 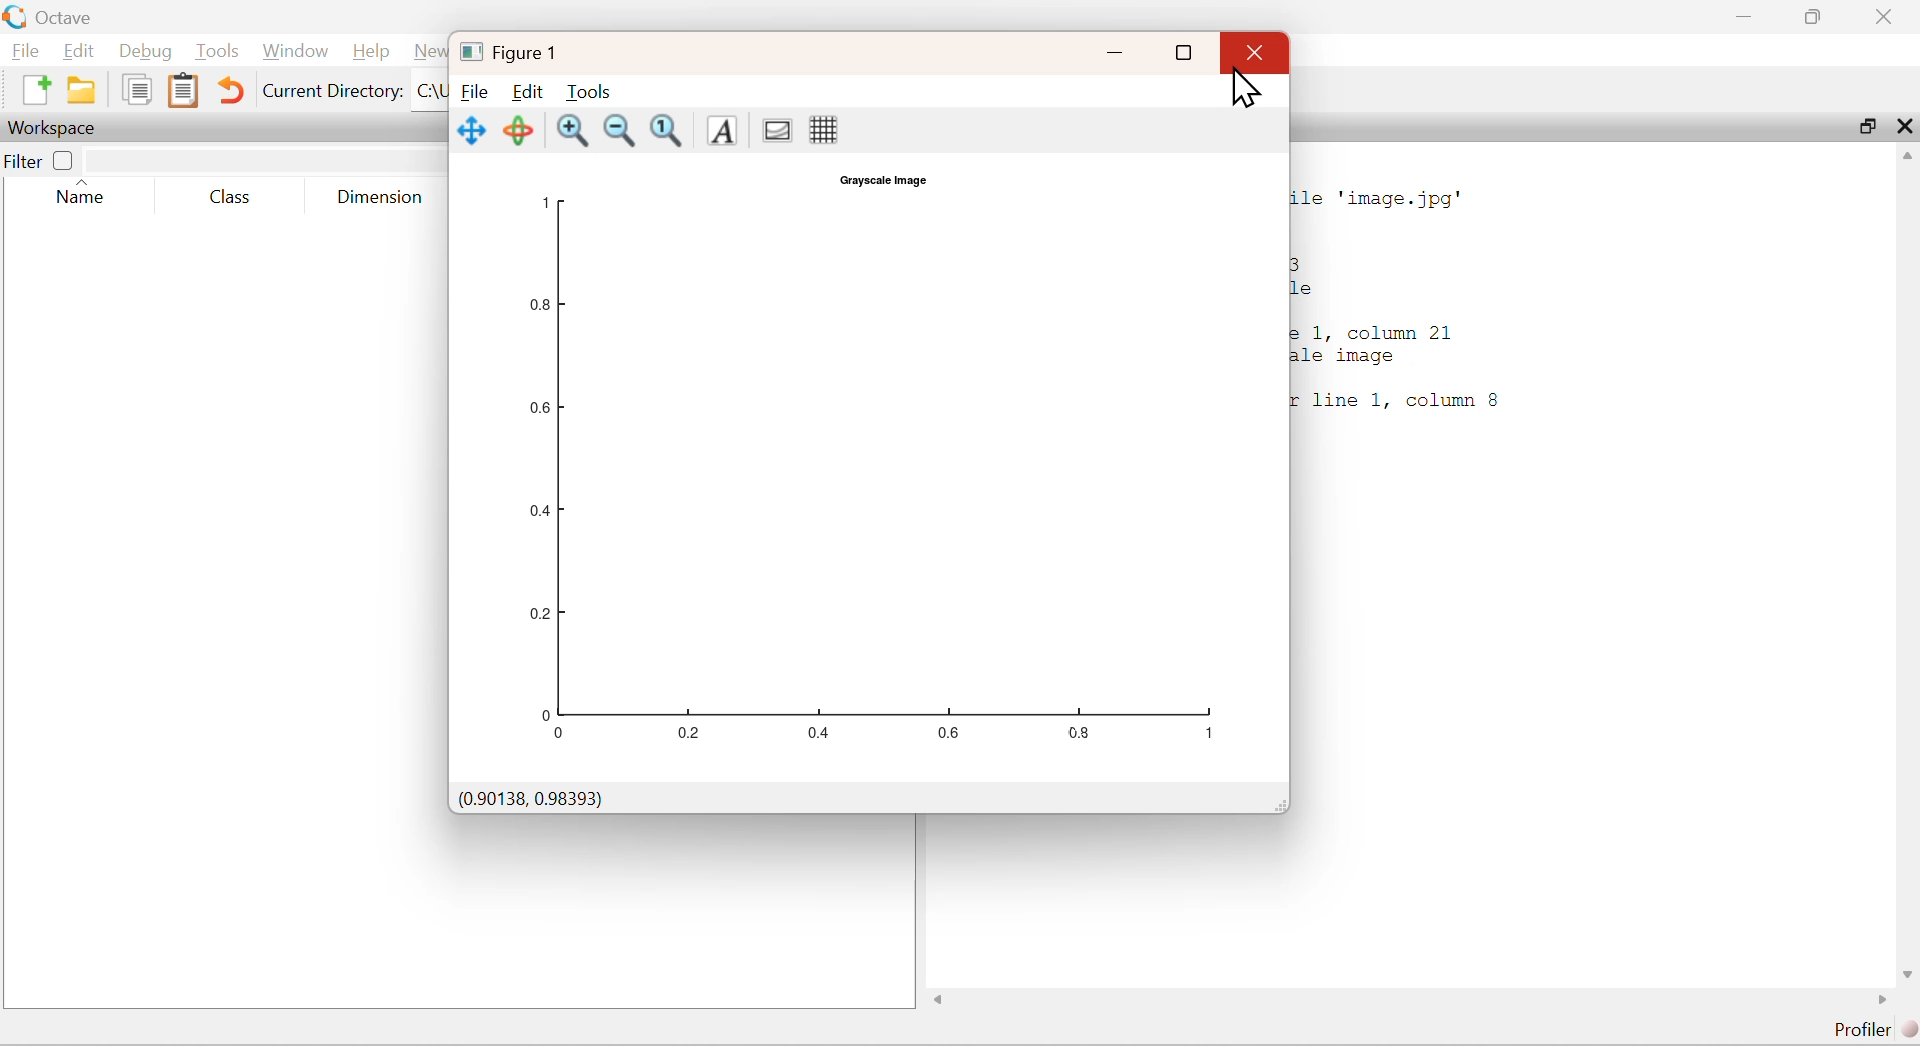 What do you see at coordinates (530, 52) in the screenshot?
I see `Figure 1` at bounding box center [530, 52].